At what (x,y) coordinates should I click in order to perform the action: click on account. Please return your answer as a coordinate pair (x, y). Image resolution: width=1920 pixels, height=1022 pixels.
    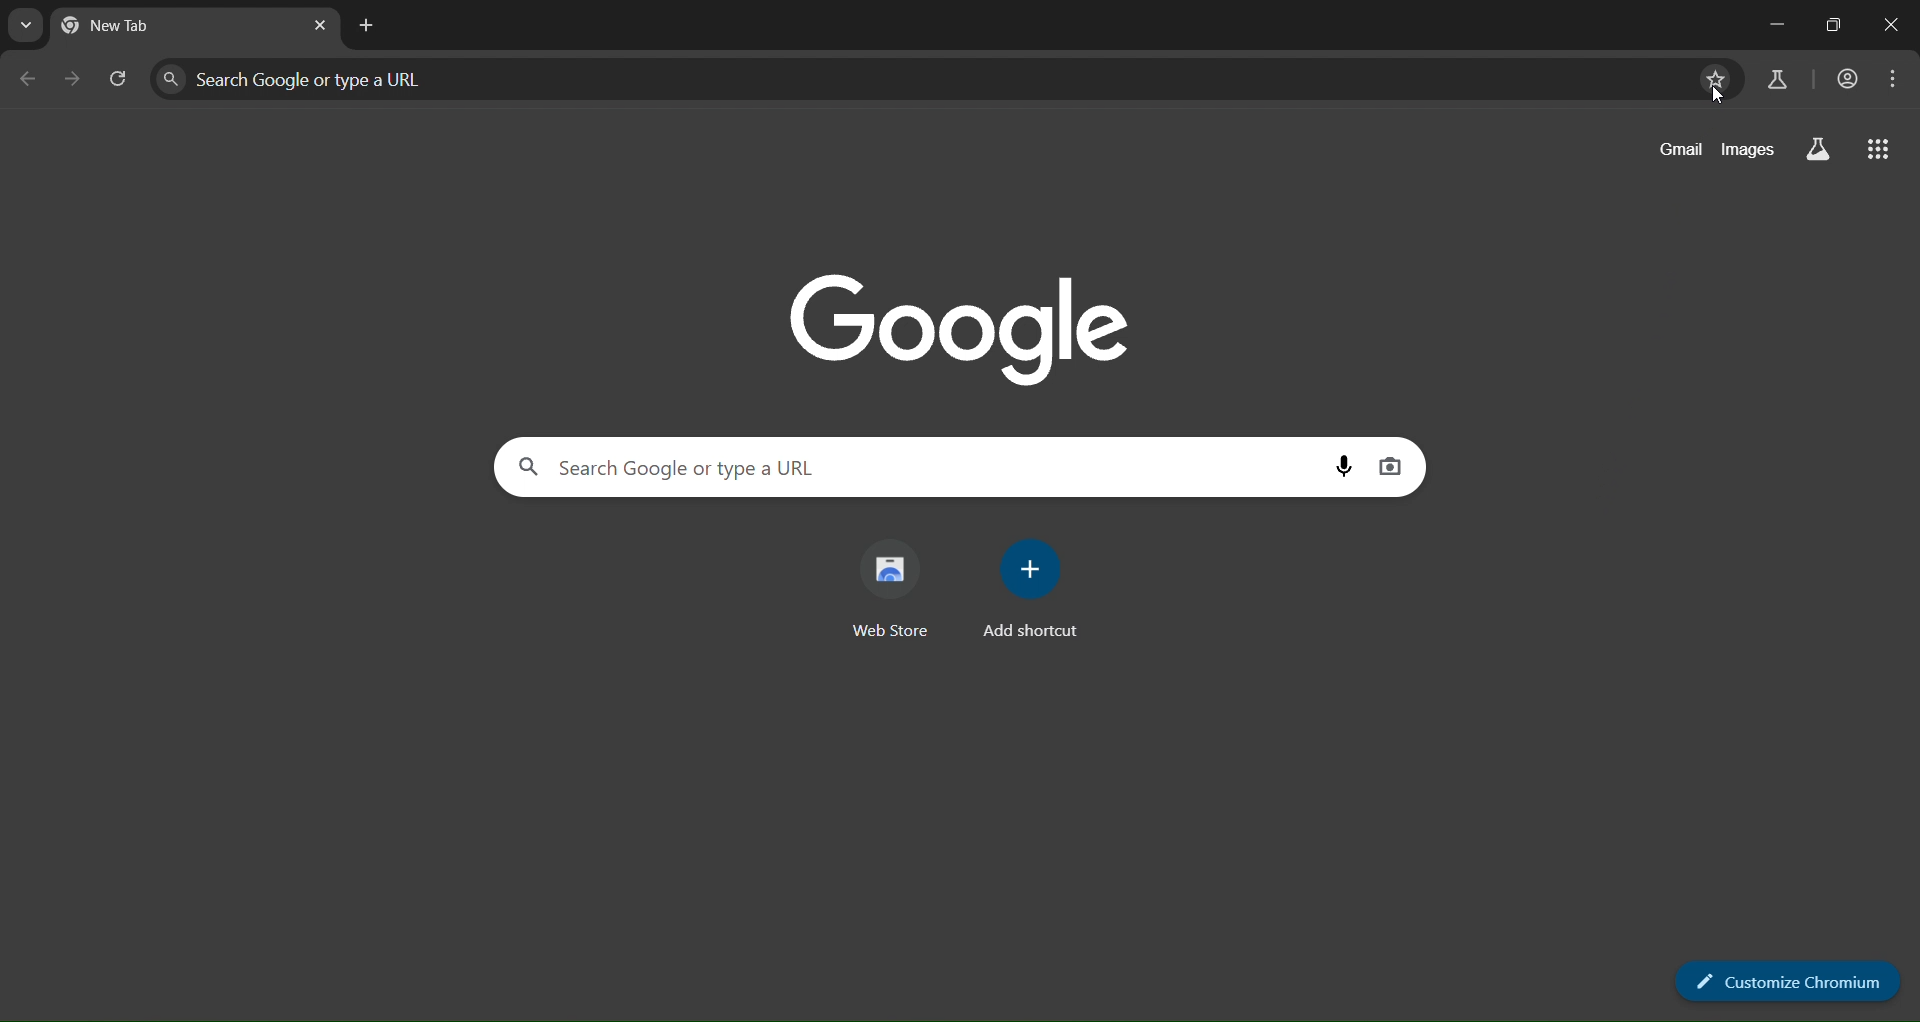
    Looking at the image, I should click on (1843, 80).